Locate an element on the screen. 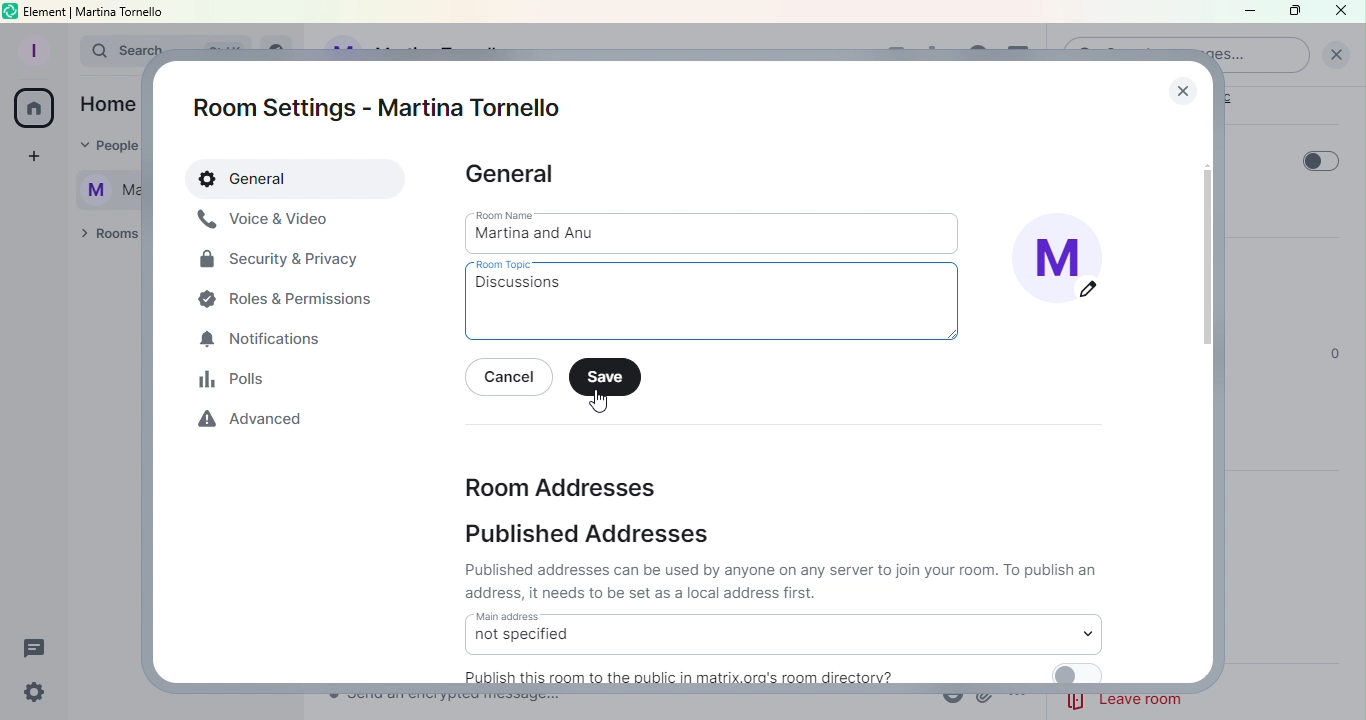  Rooms is located at coordinates (105, 235).